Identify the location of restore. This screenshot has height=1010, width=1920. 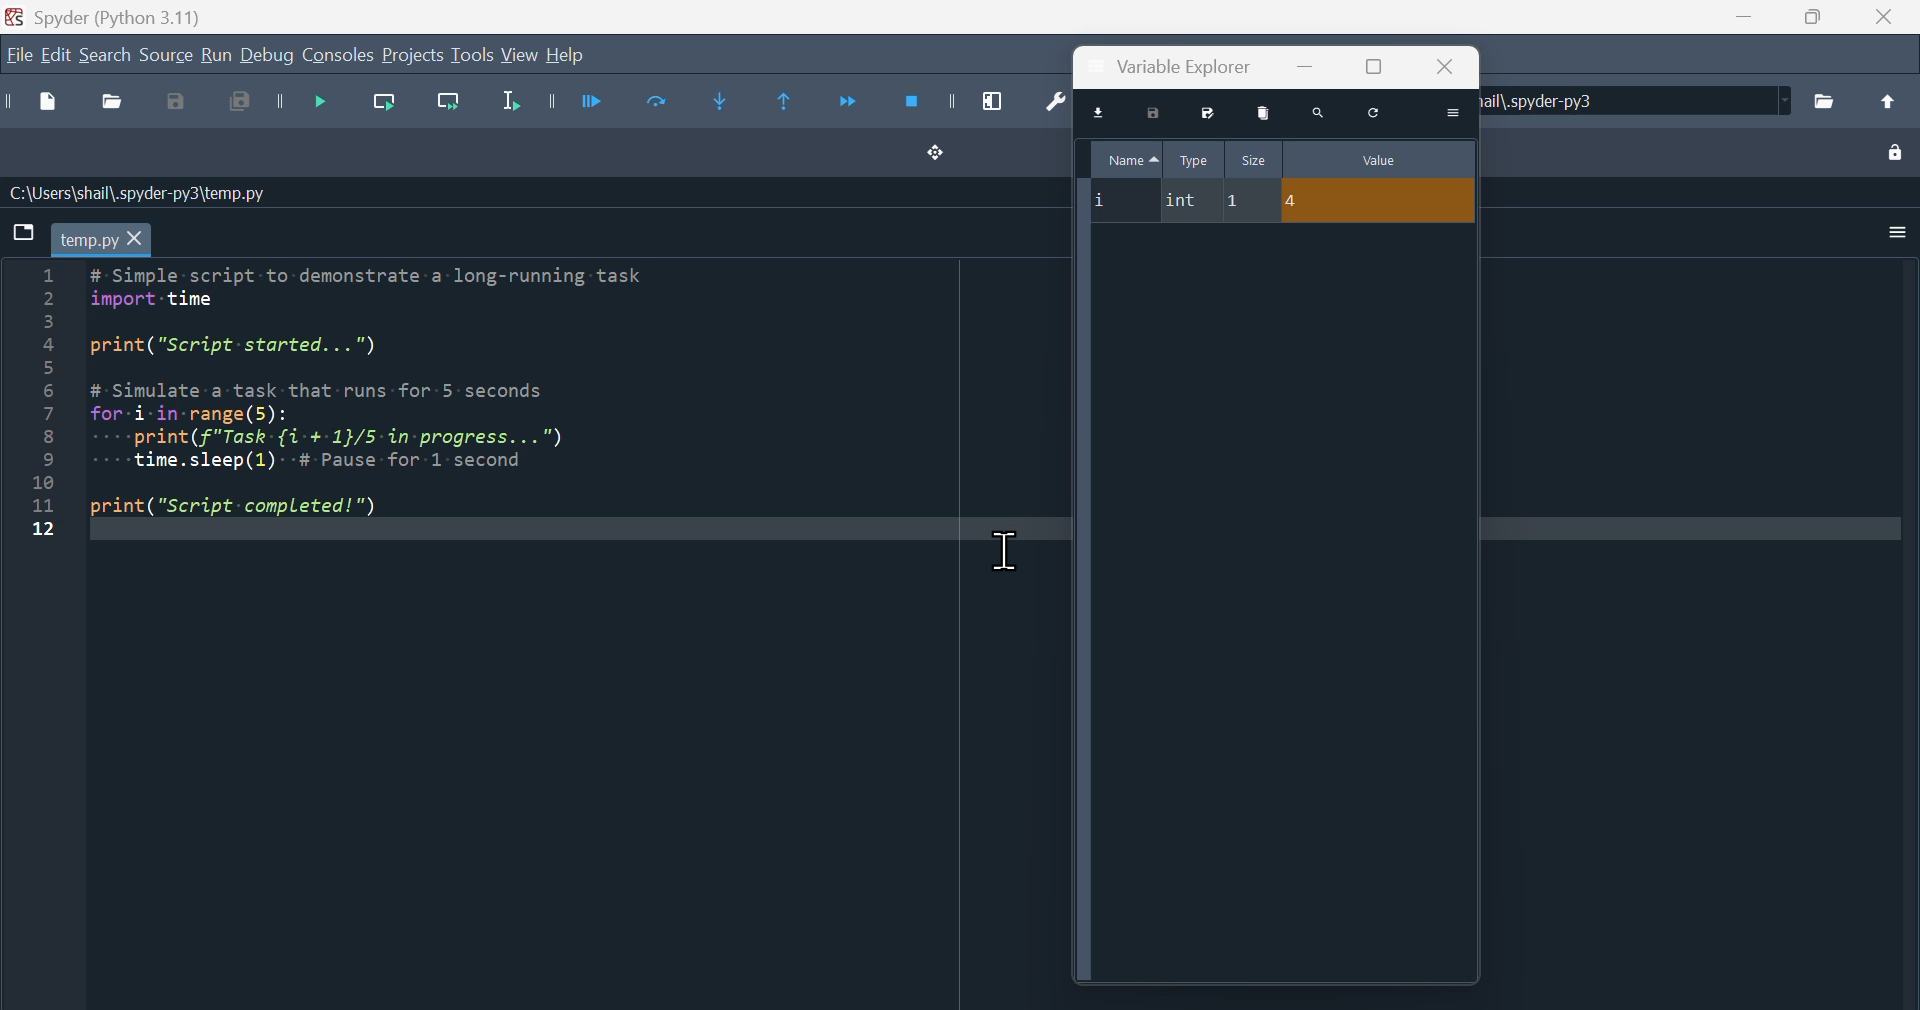
(1375, 66).